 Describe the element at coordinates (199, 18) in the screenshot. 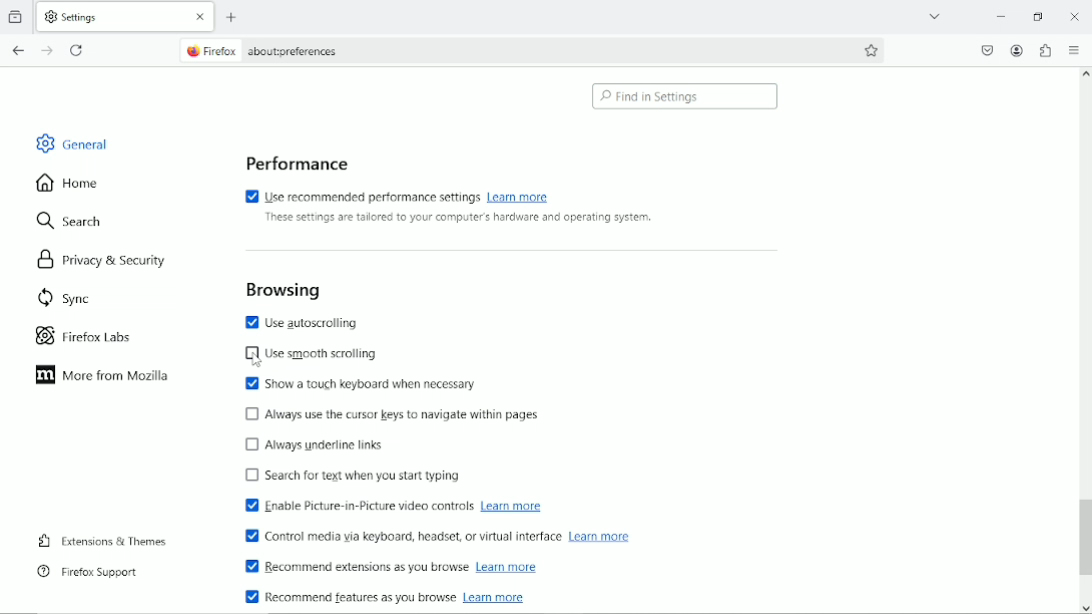

I see `close` at that location.